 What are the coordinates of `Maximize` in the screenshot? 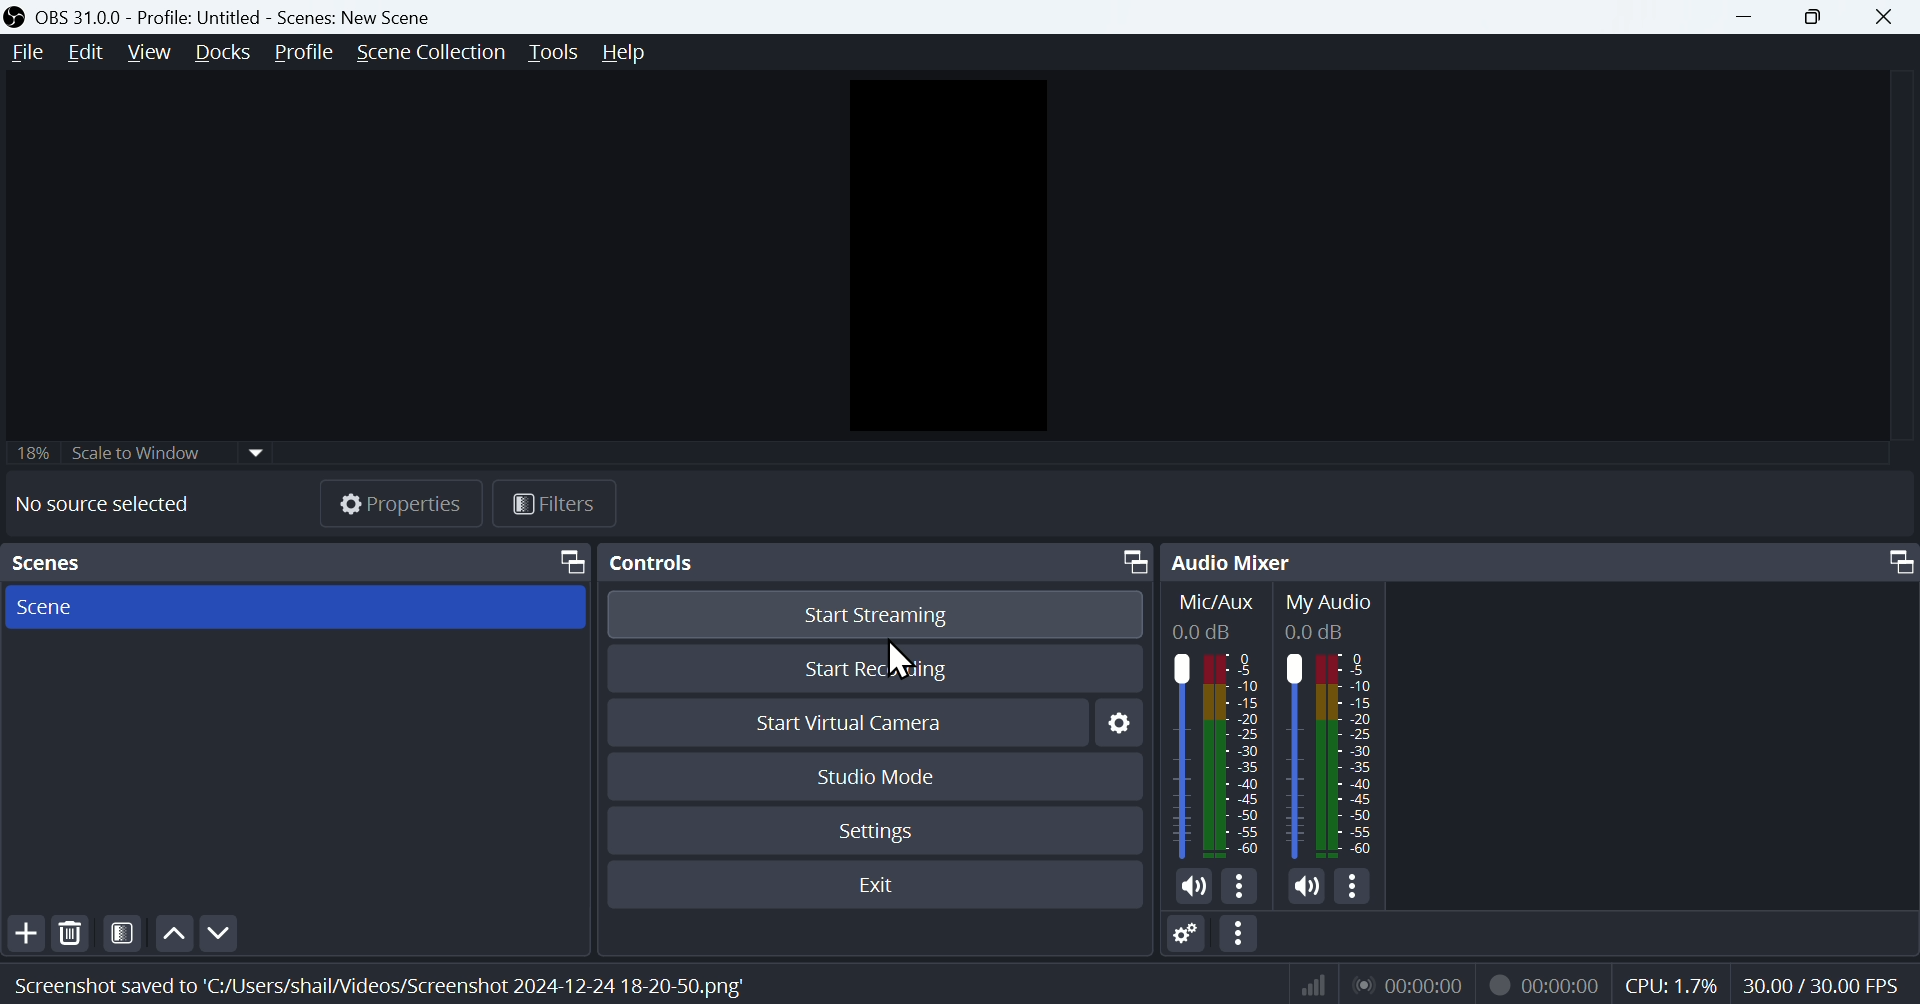 It's located at (1815, 15).